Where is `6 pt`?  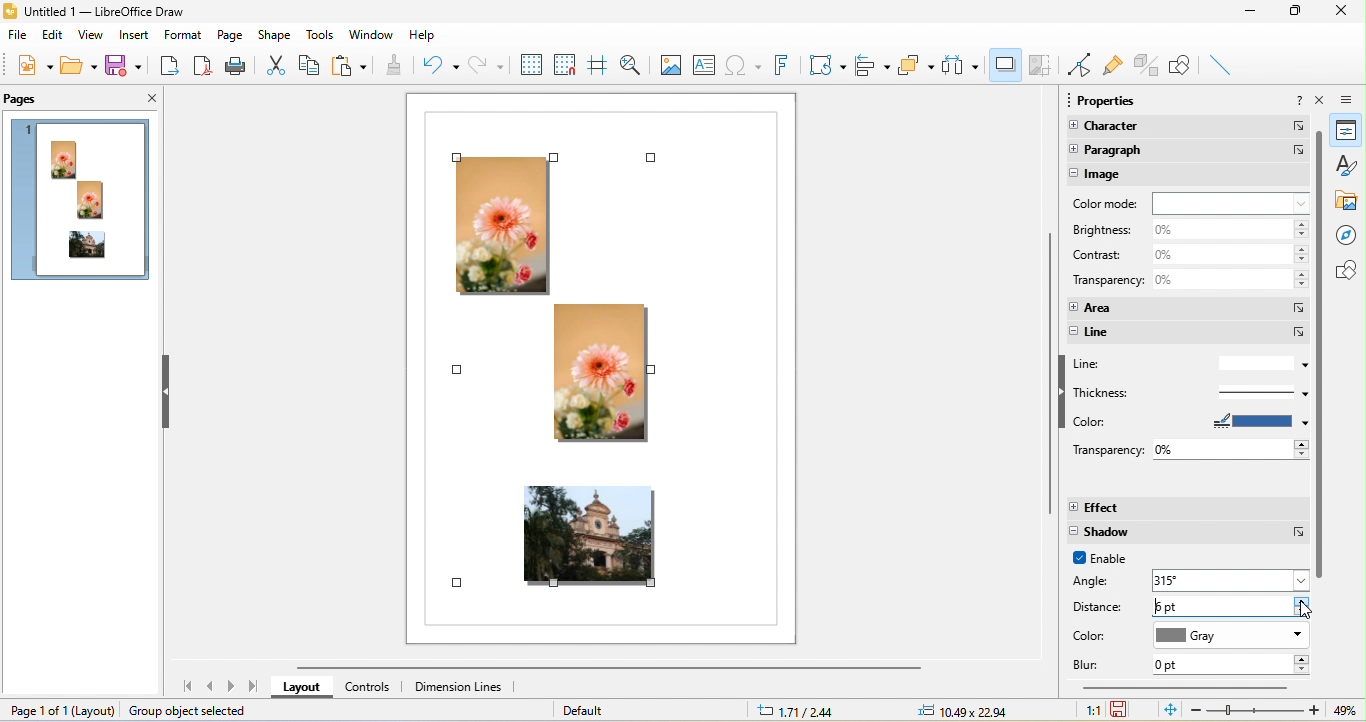 6 pt is located at coordinates (1234, 606).